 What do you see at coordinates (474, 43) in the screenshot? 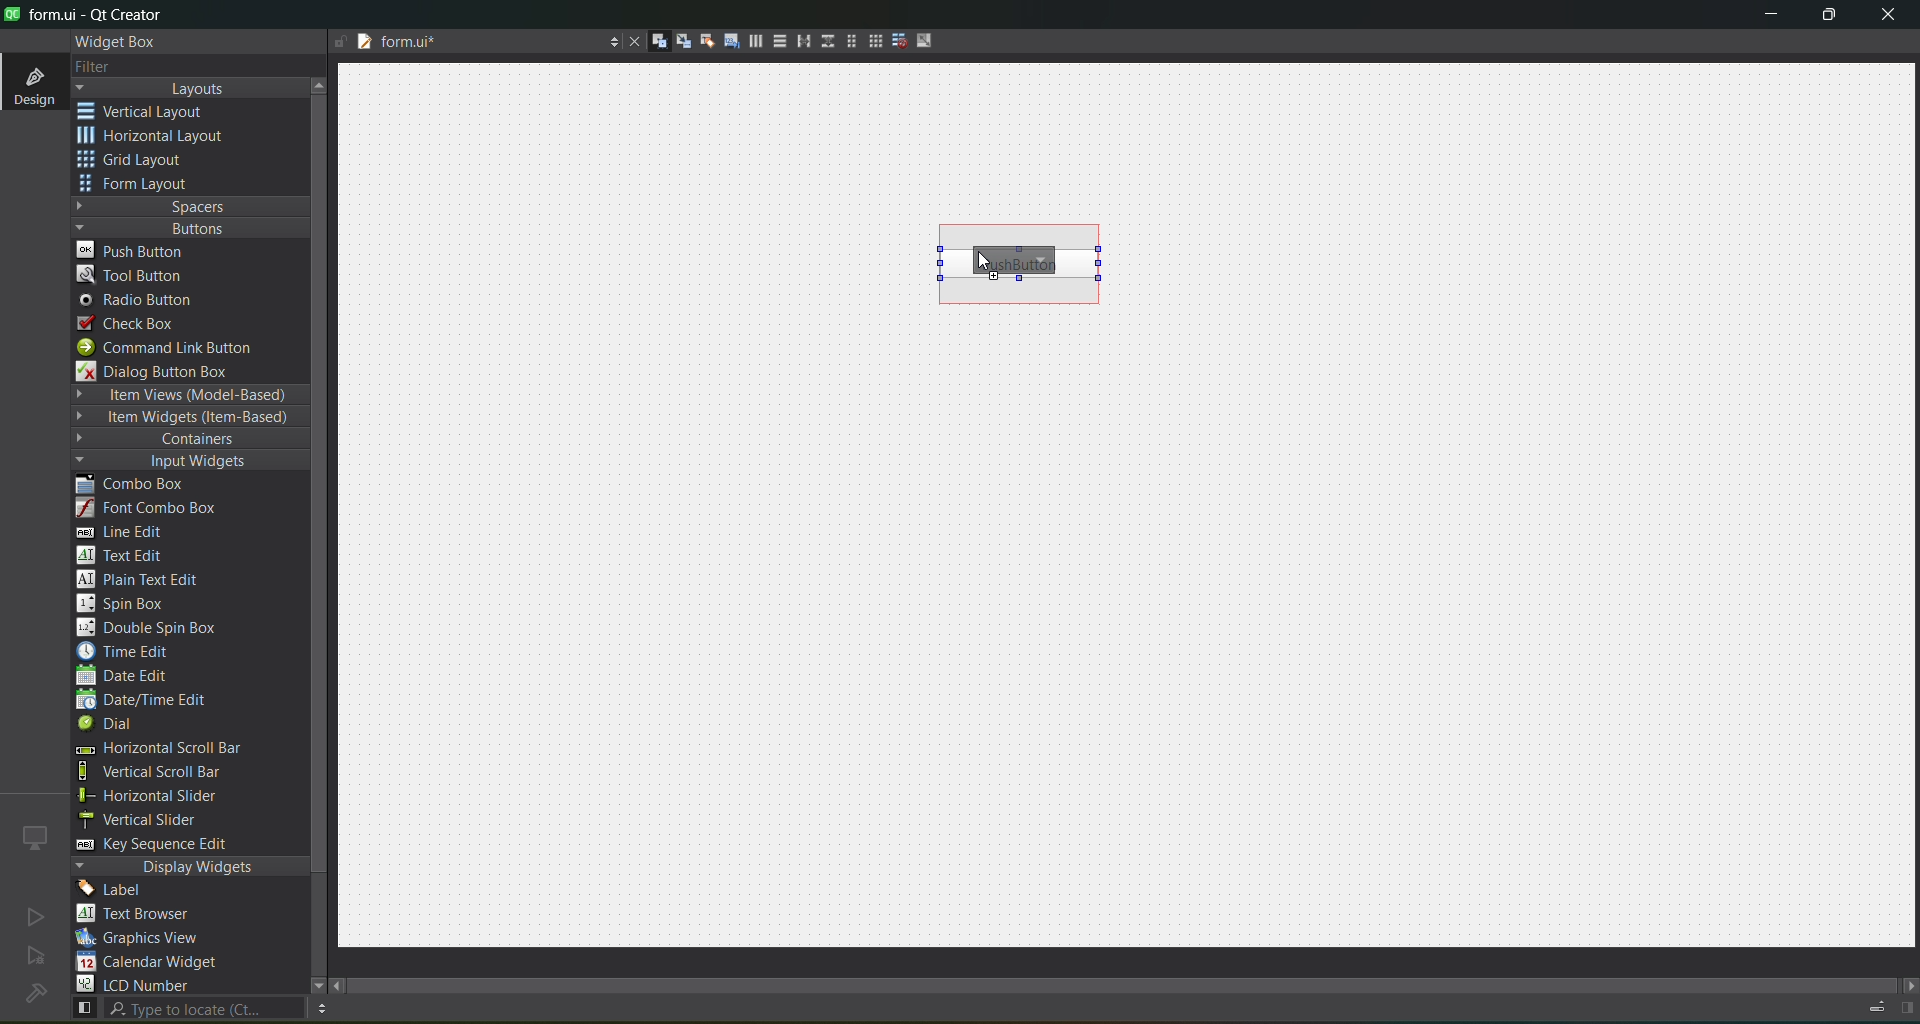
I see `tab name` at bounding box center [474, 43].